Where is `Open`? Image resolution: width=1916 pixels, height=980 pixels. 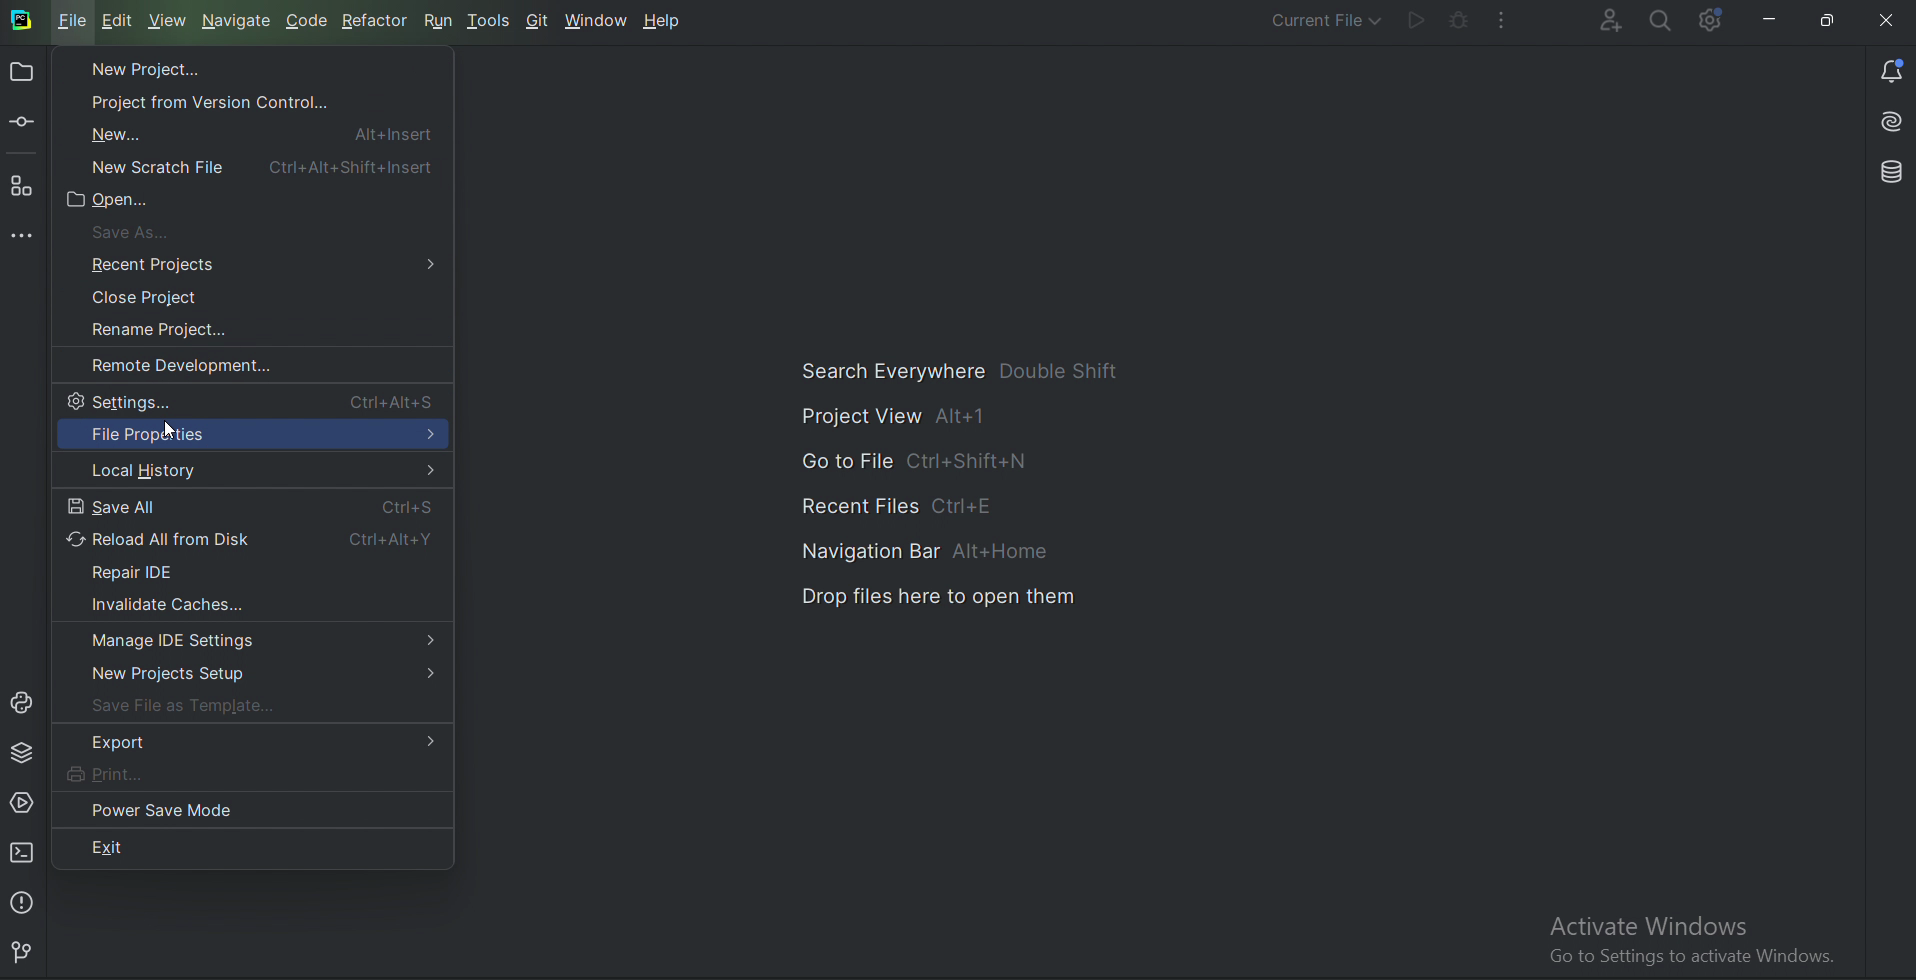 Open is located at coordinates (120, 202).